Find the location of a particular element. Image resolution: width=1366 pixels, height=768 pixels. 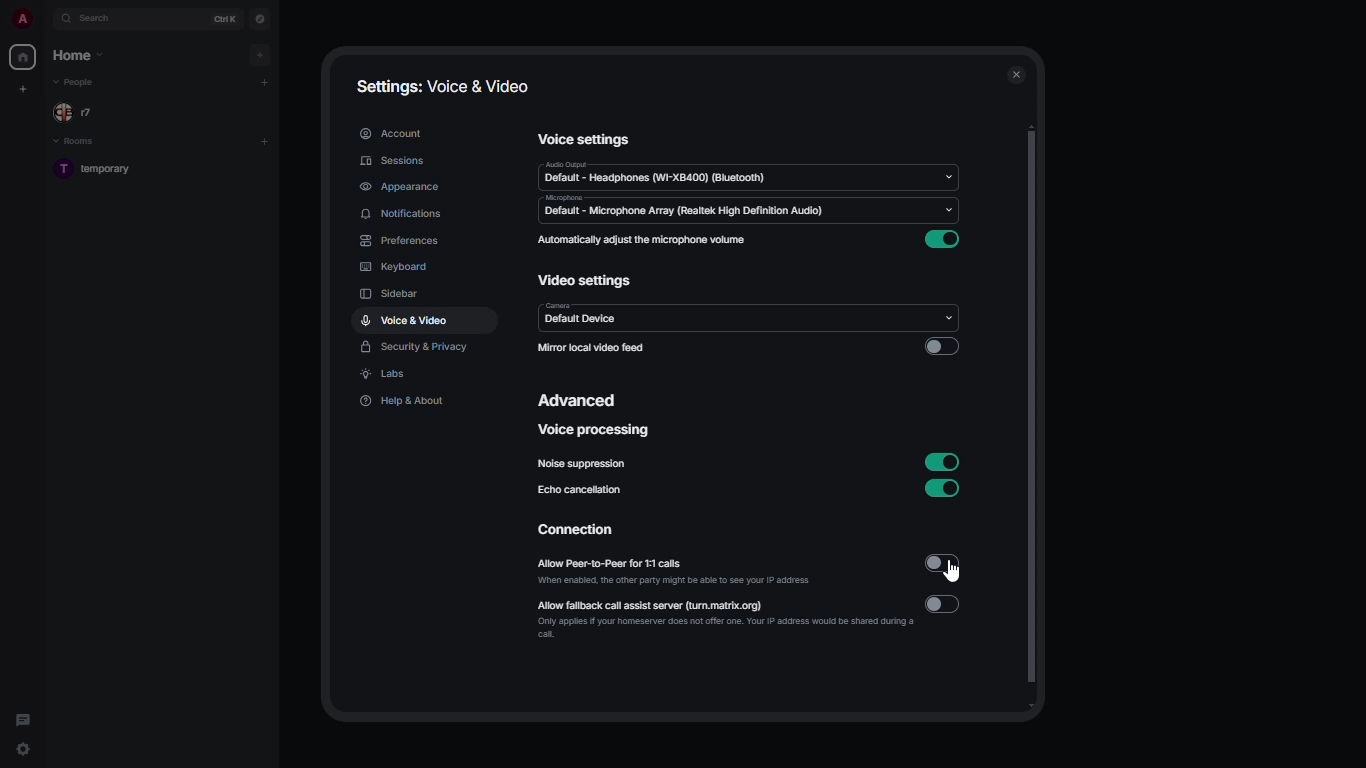

expand is located at coordinates (45, 20).